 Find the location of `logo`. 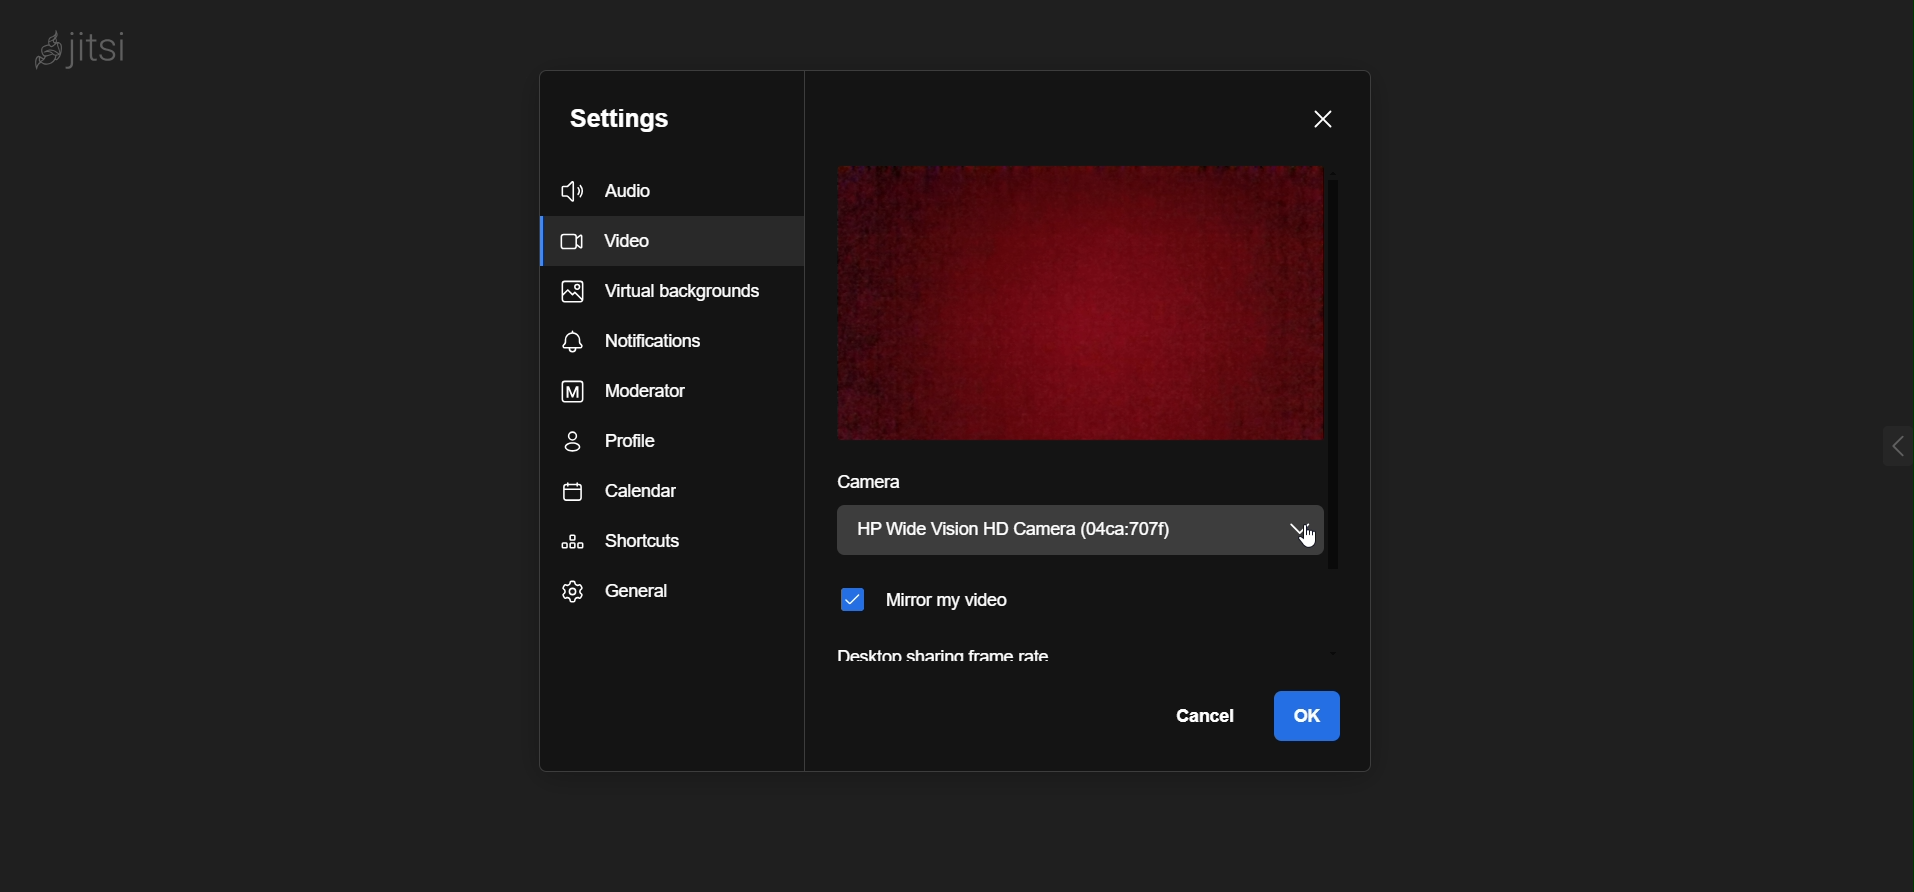

logo is located at coordinates (95, 50).